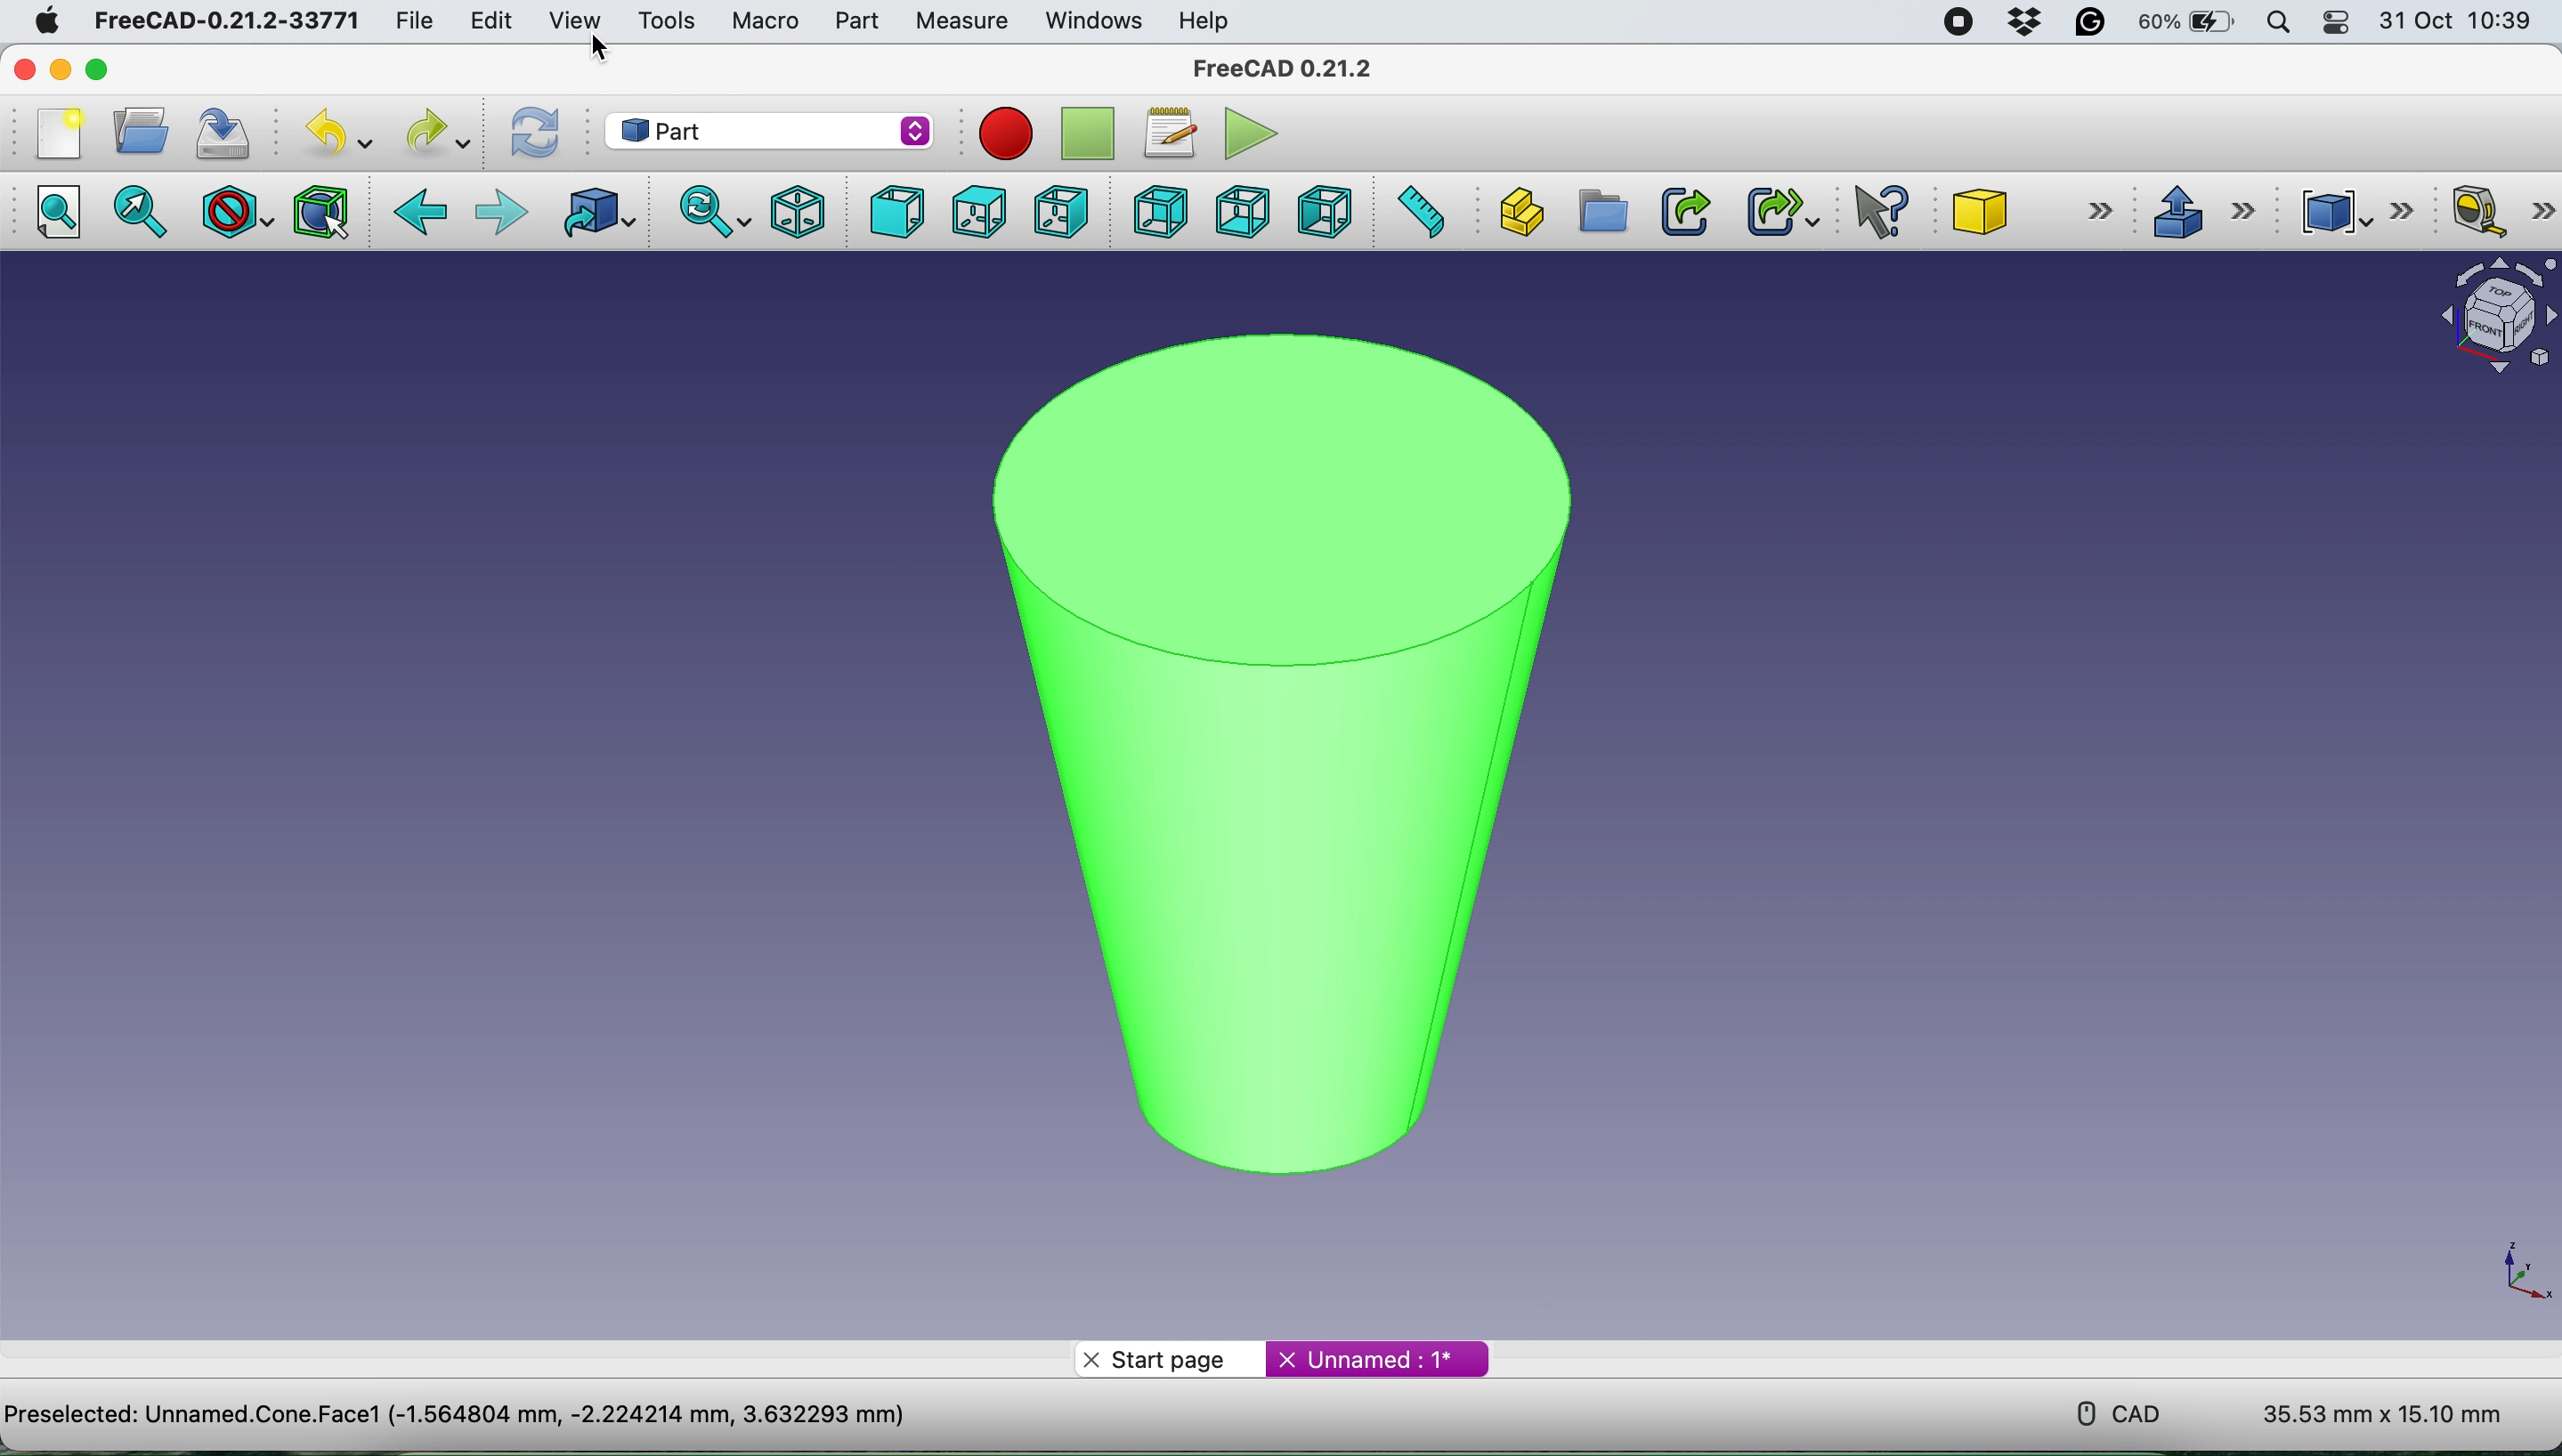 Image resolution: width=2562 pixels, height=1456 pixels. What do you see at coordinates (1278, 68) in the screenshot?
I see `freecad 0.21.2` at bounding box center [1278, 68].